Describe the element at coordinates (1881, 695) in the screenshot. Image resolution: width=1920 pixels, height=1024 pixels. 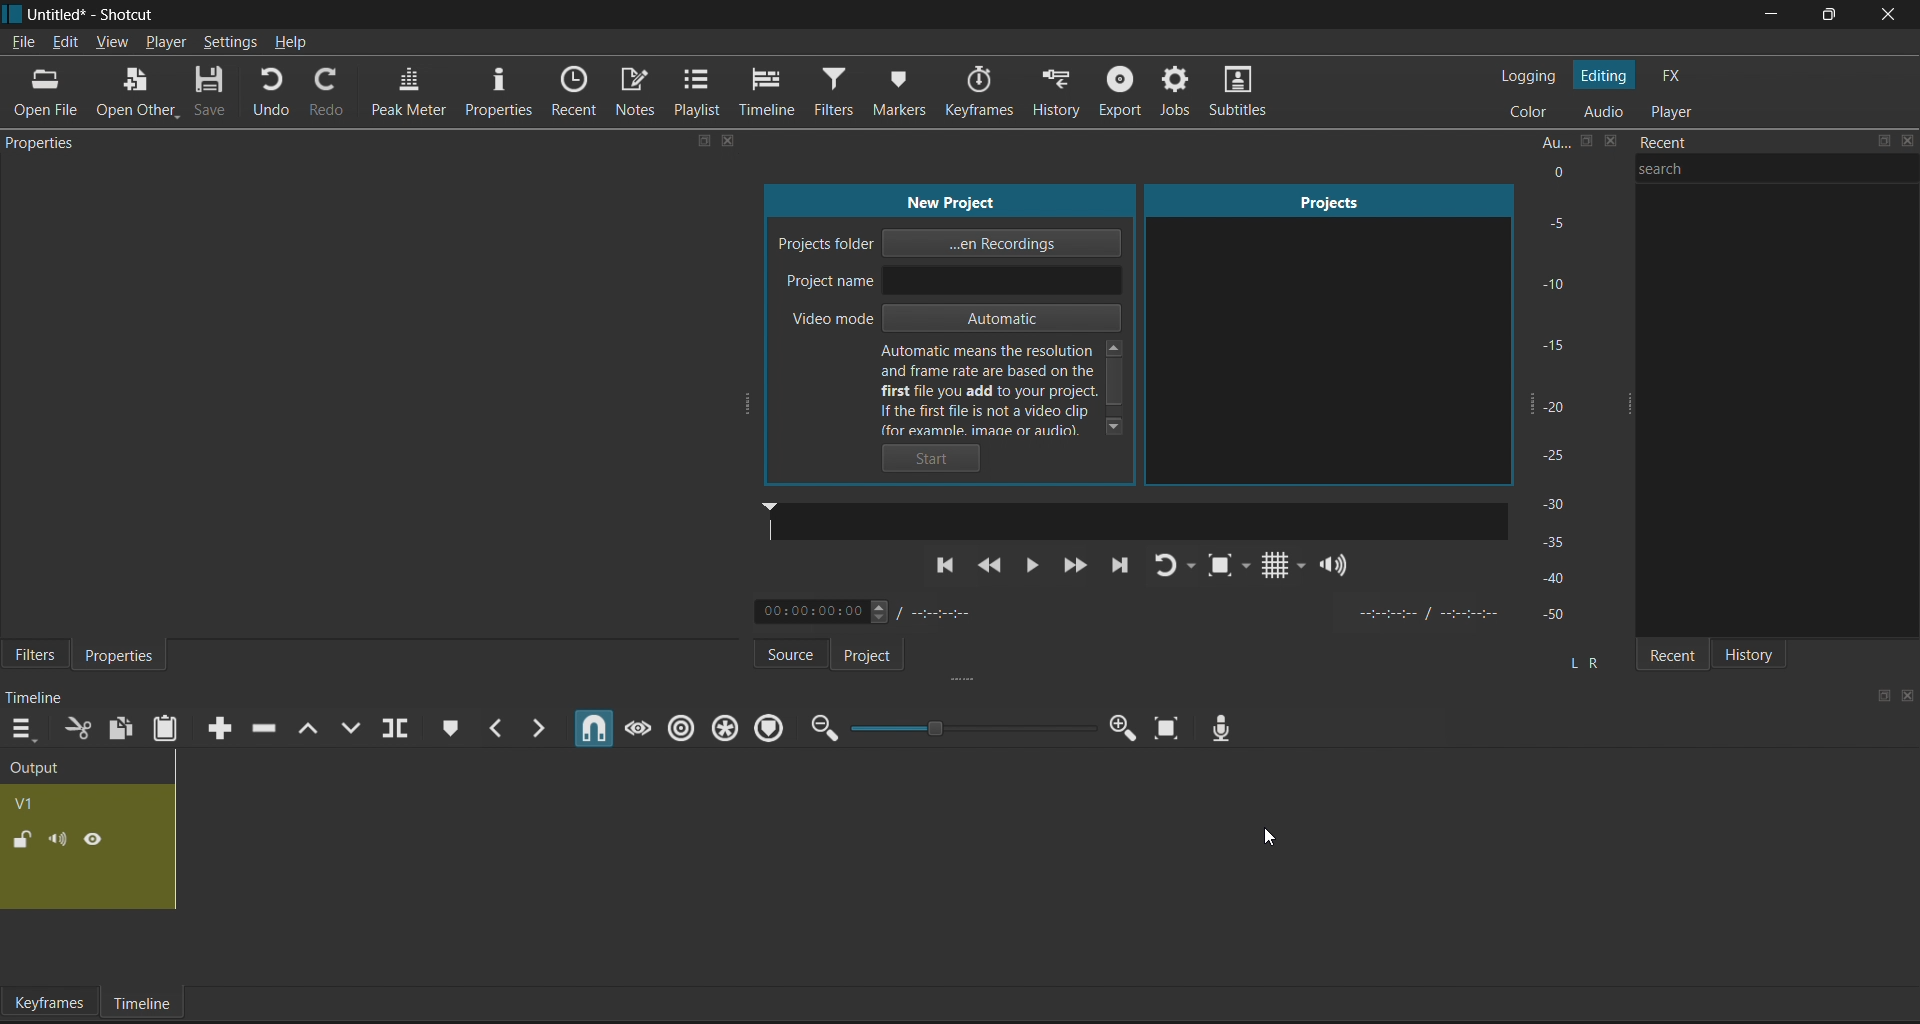
I see `maximize` at that location.